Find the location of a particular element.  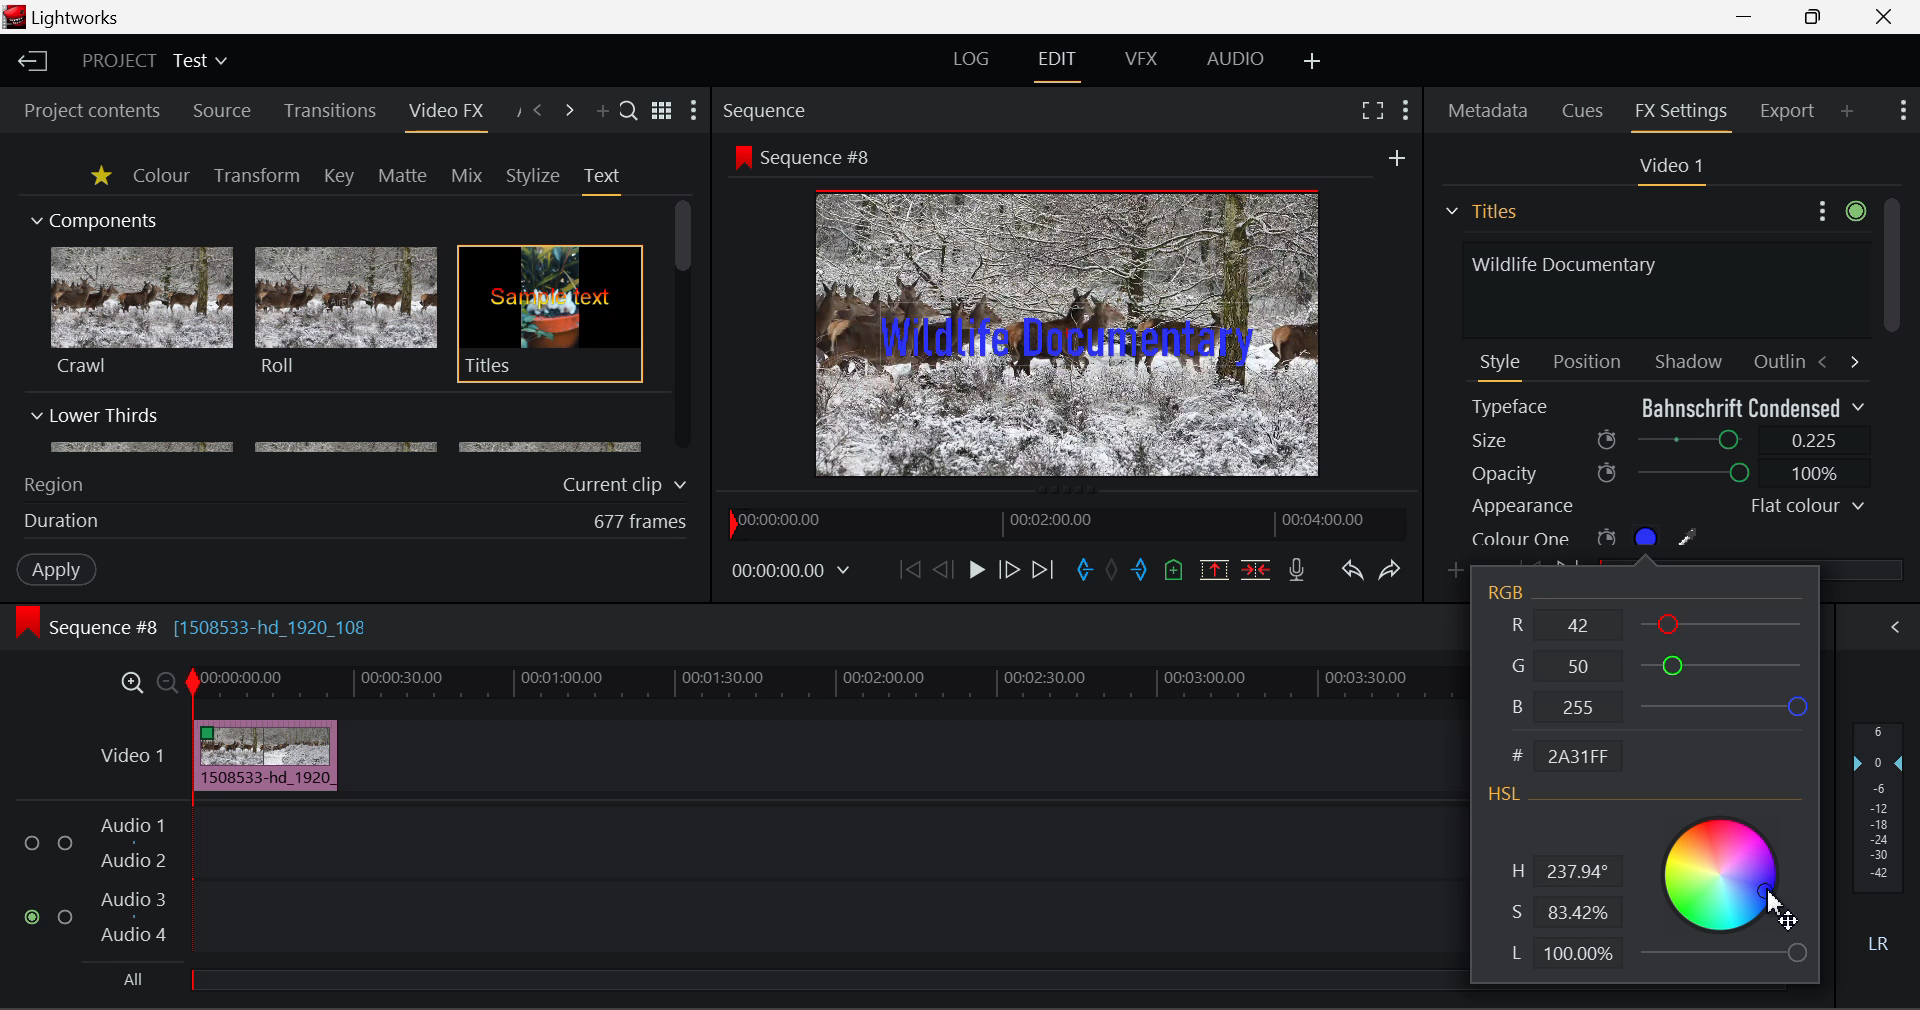

Audio 3 is located at coordinates (132, 898).